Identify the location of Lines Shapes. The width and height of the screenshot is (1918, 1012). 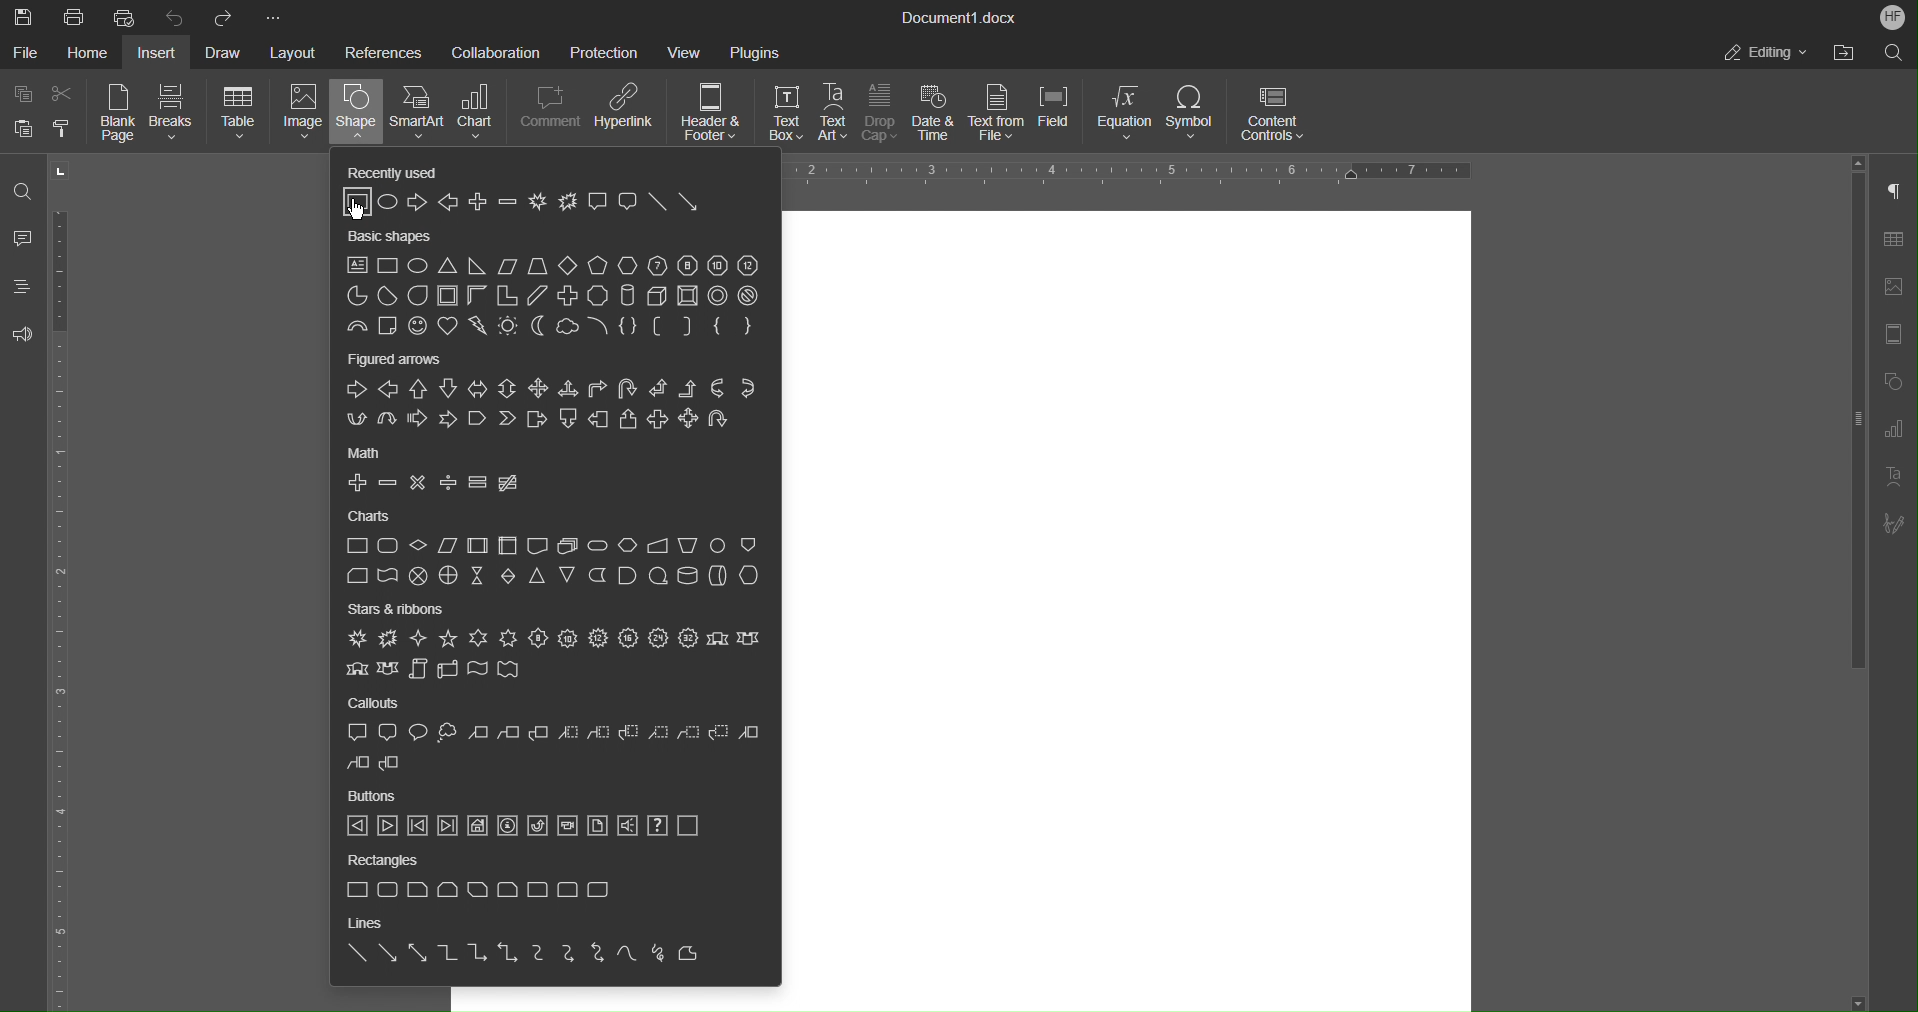
(527, 956).